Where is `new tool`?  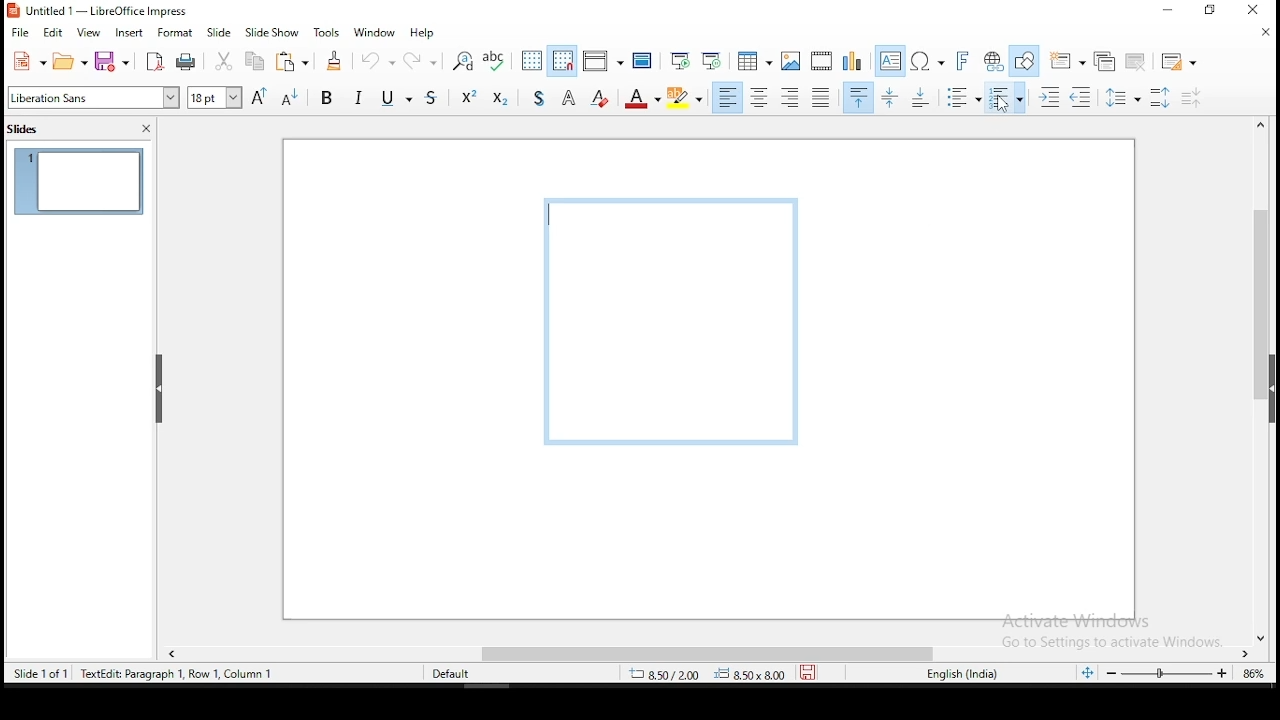 new tool is located at coordinates (26, 62).